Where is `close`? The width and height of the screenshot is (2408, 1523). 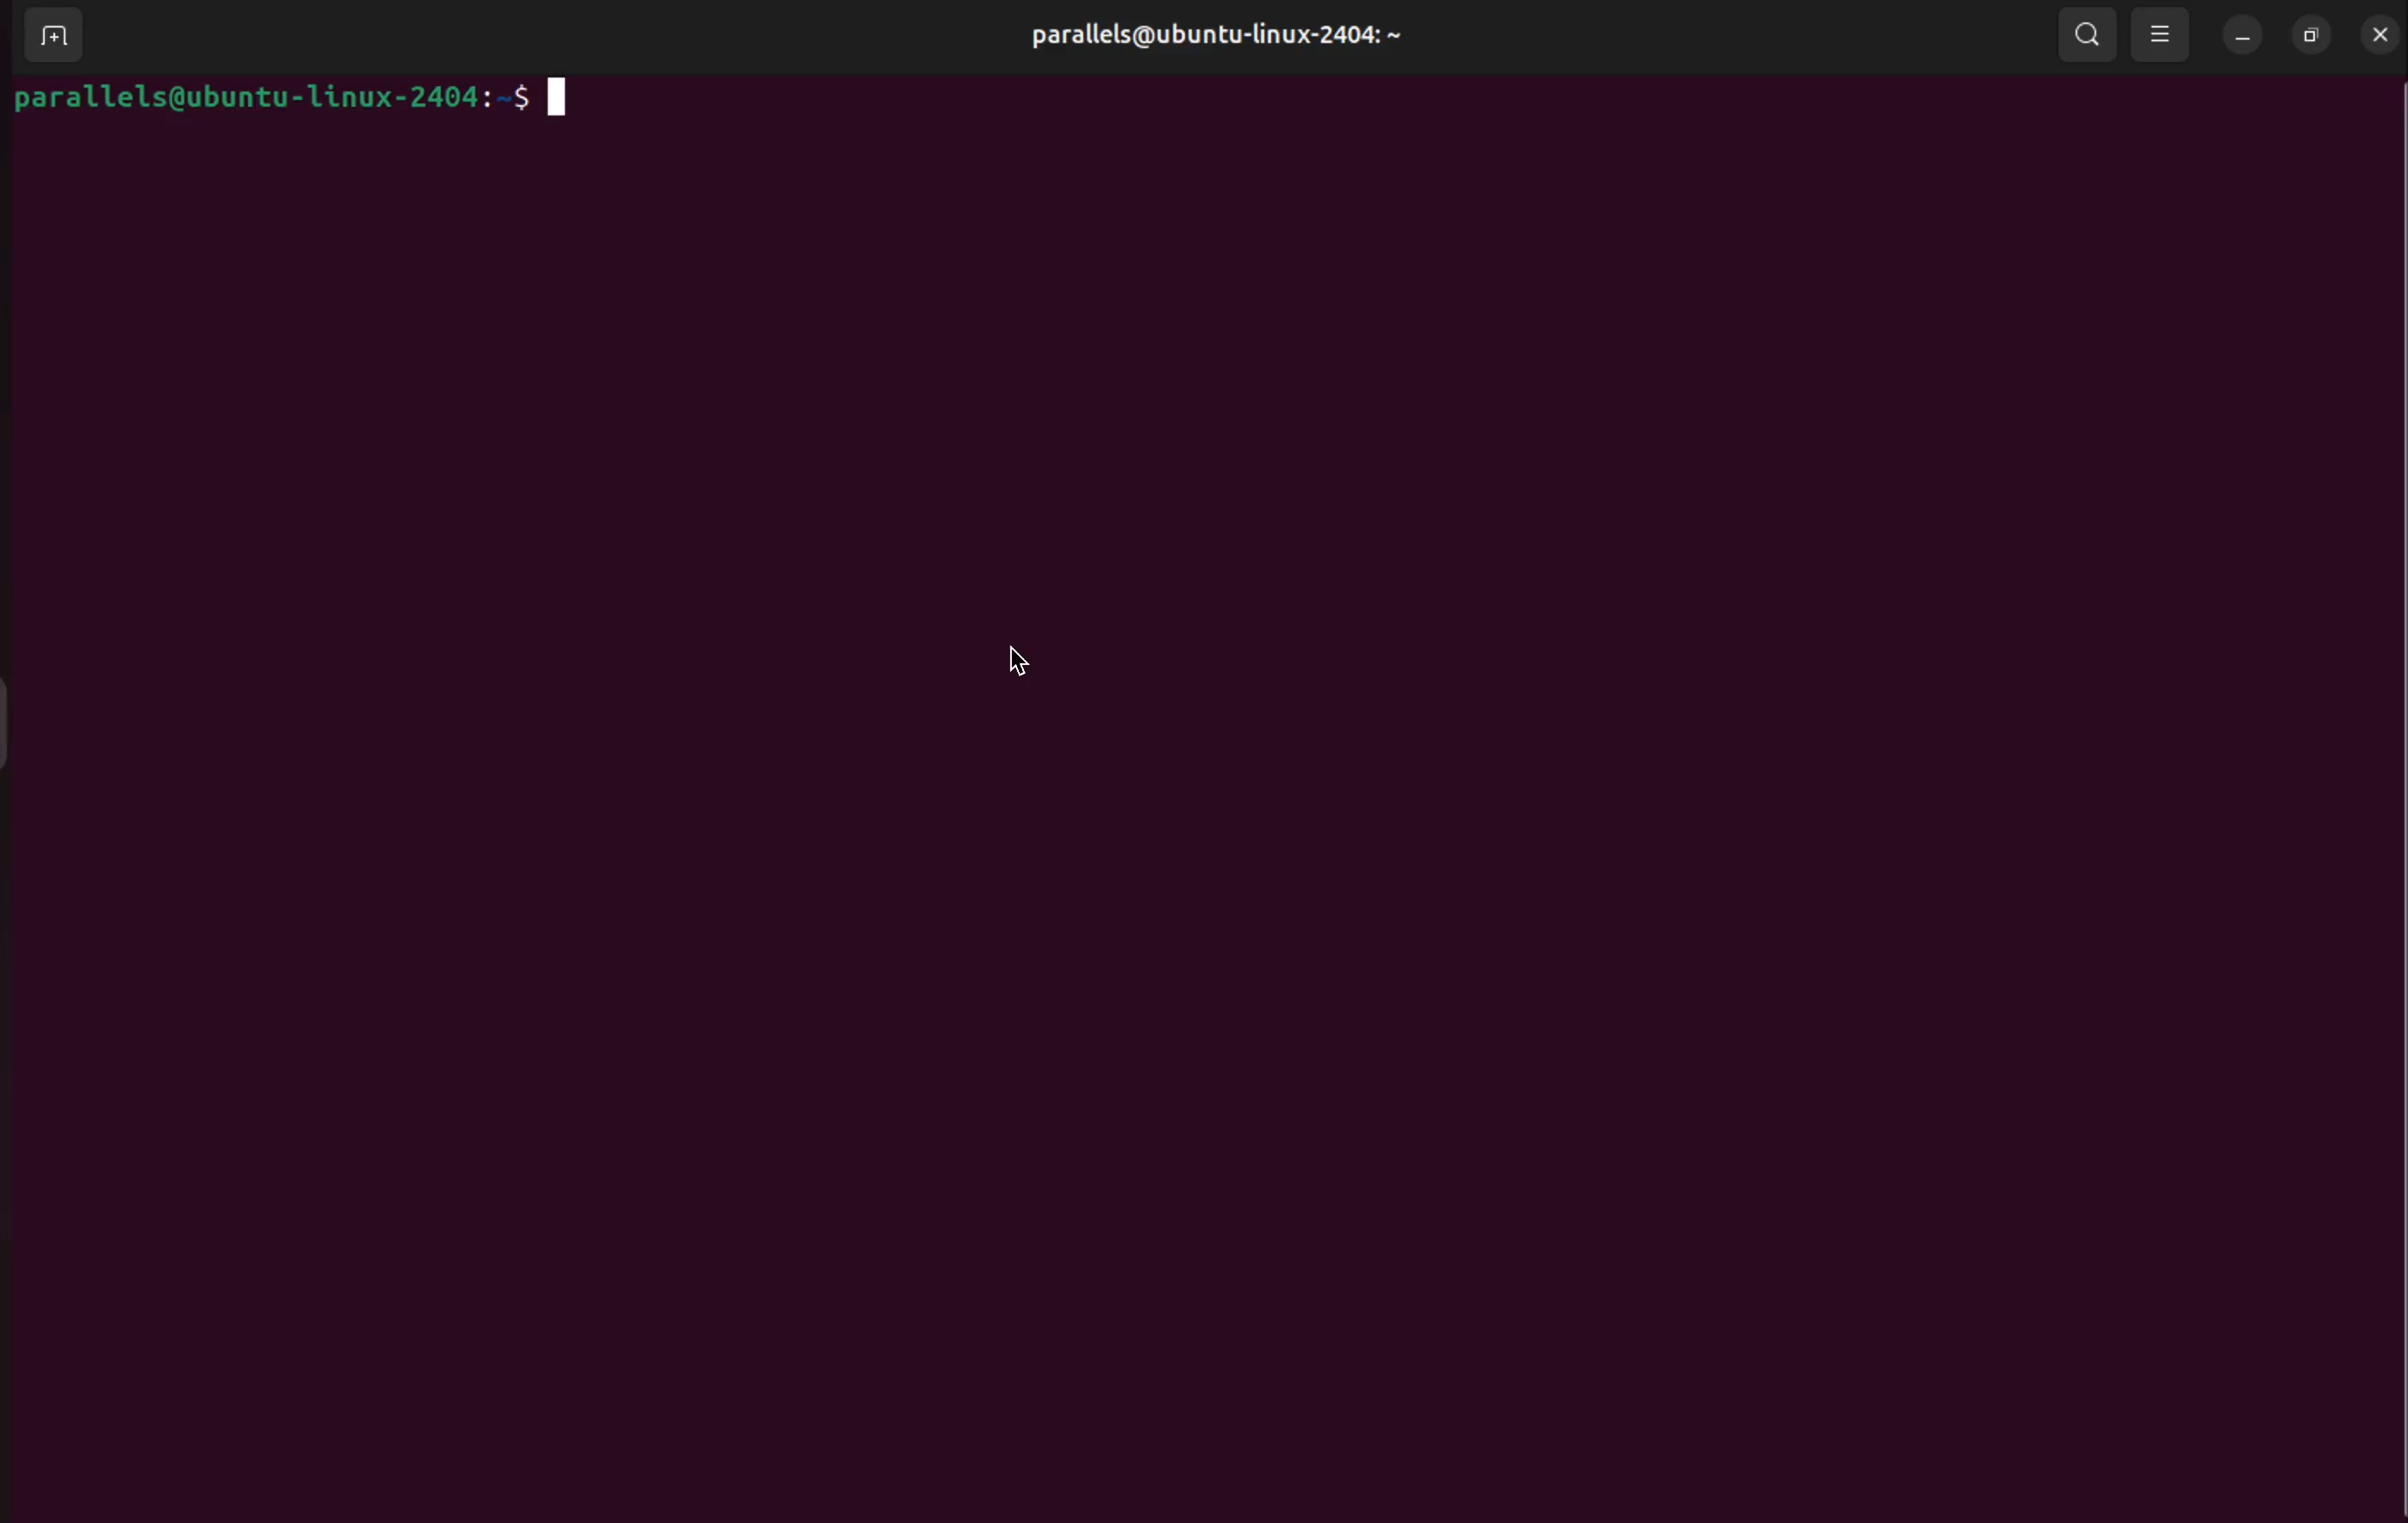
close is located at coordinates (2380, 33).